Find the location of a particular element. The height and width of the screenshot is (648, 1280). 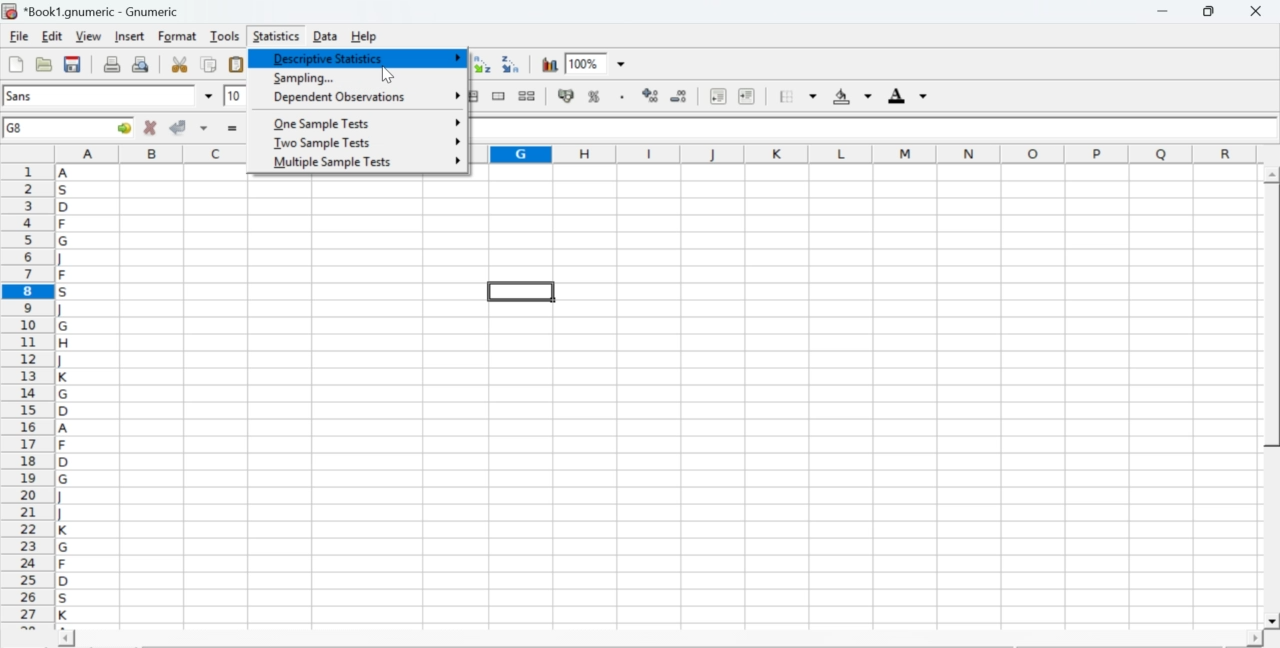

insert is located at coordinates (128, 35).